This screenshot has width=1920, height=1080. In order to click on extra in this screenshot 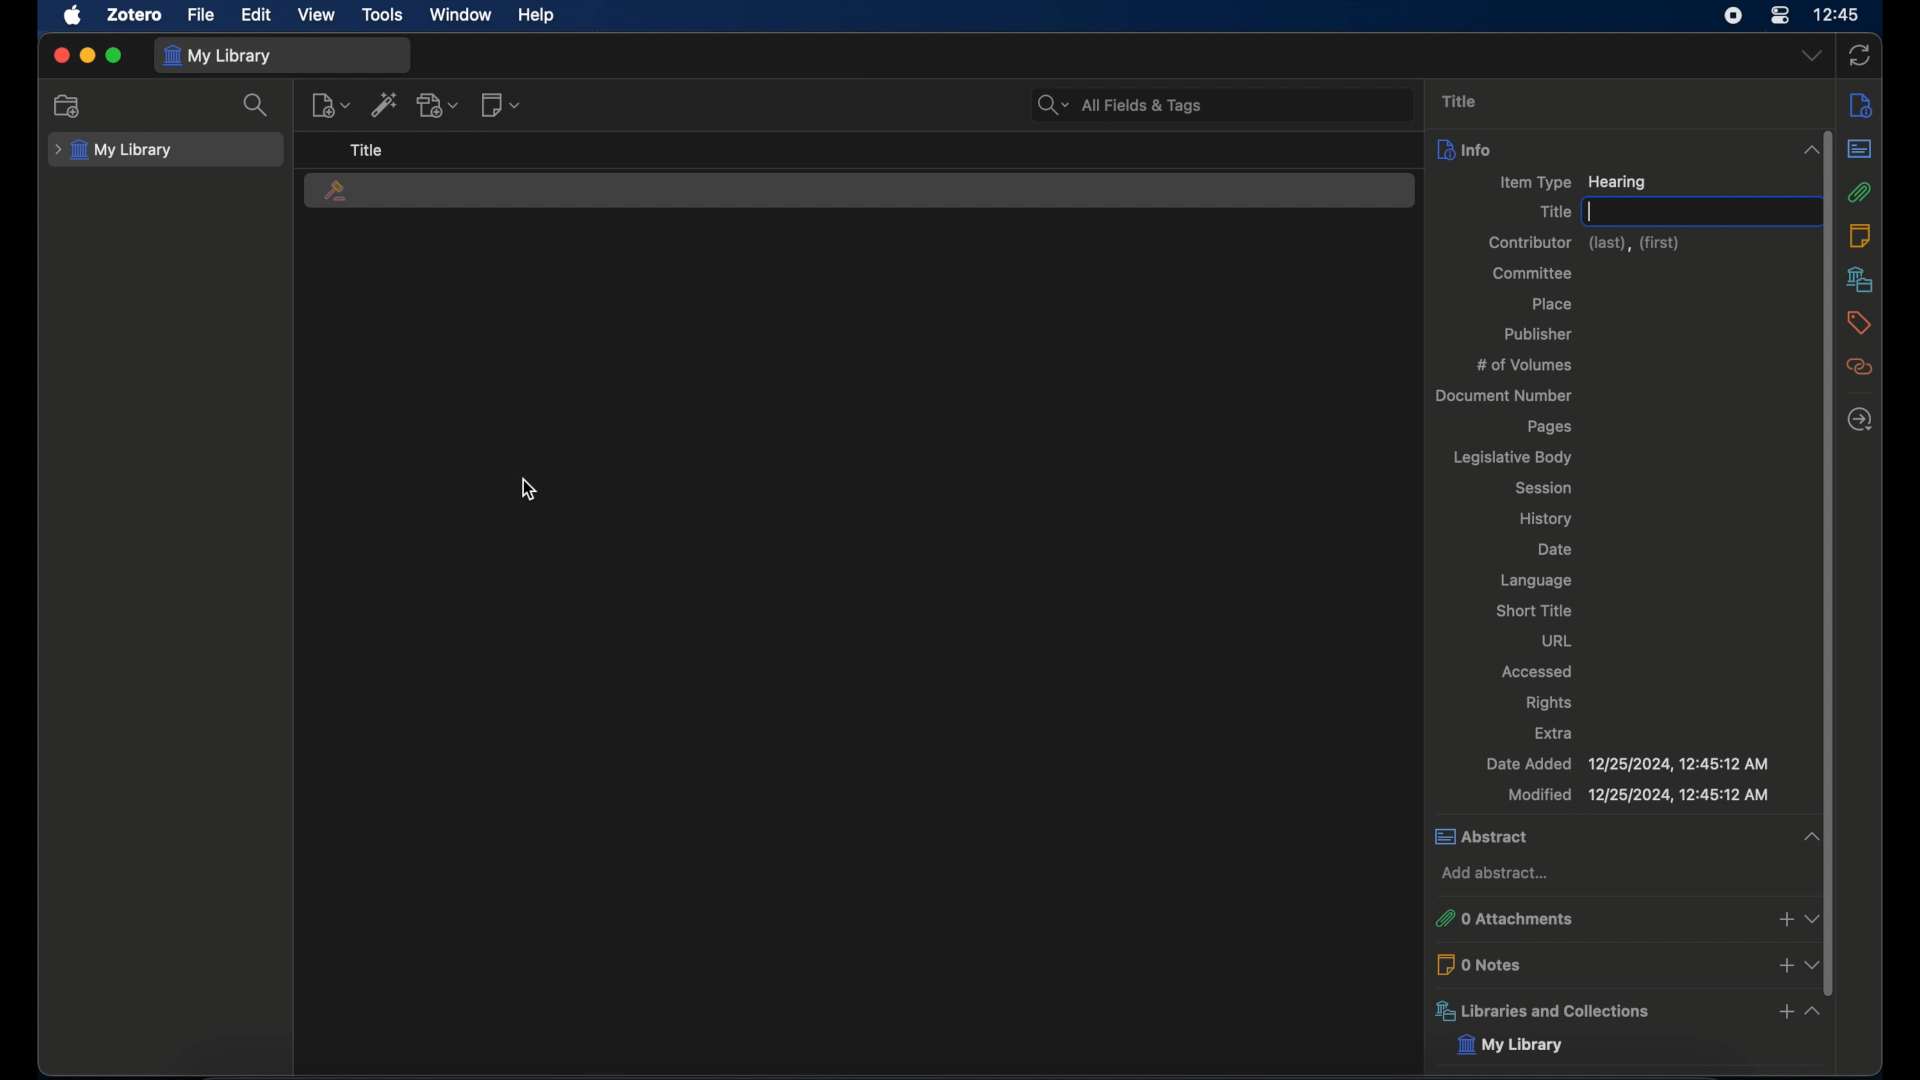, I will do `click(1555, 732)`.